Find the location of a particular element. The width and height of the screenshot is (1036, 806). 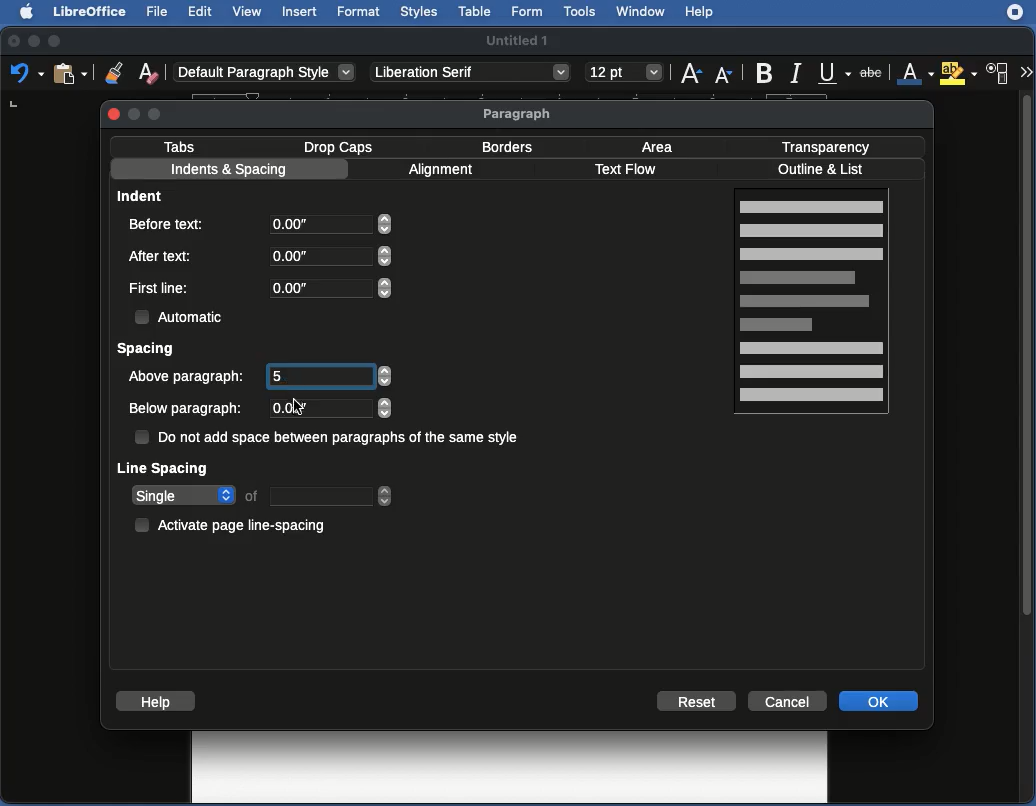

Single is located at coordinates (262, 496).